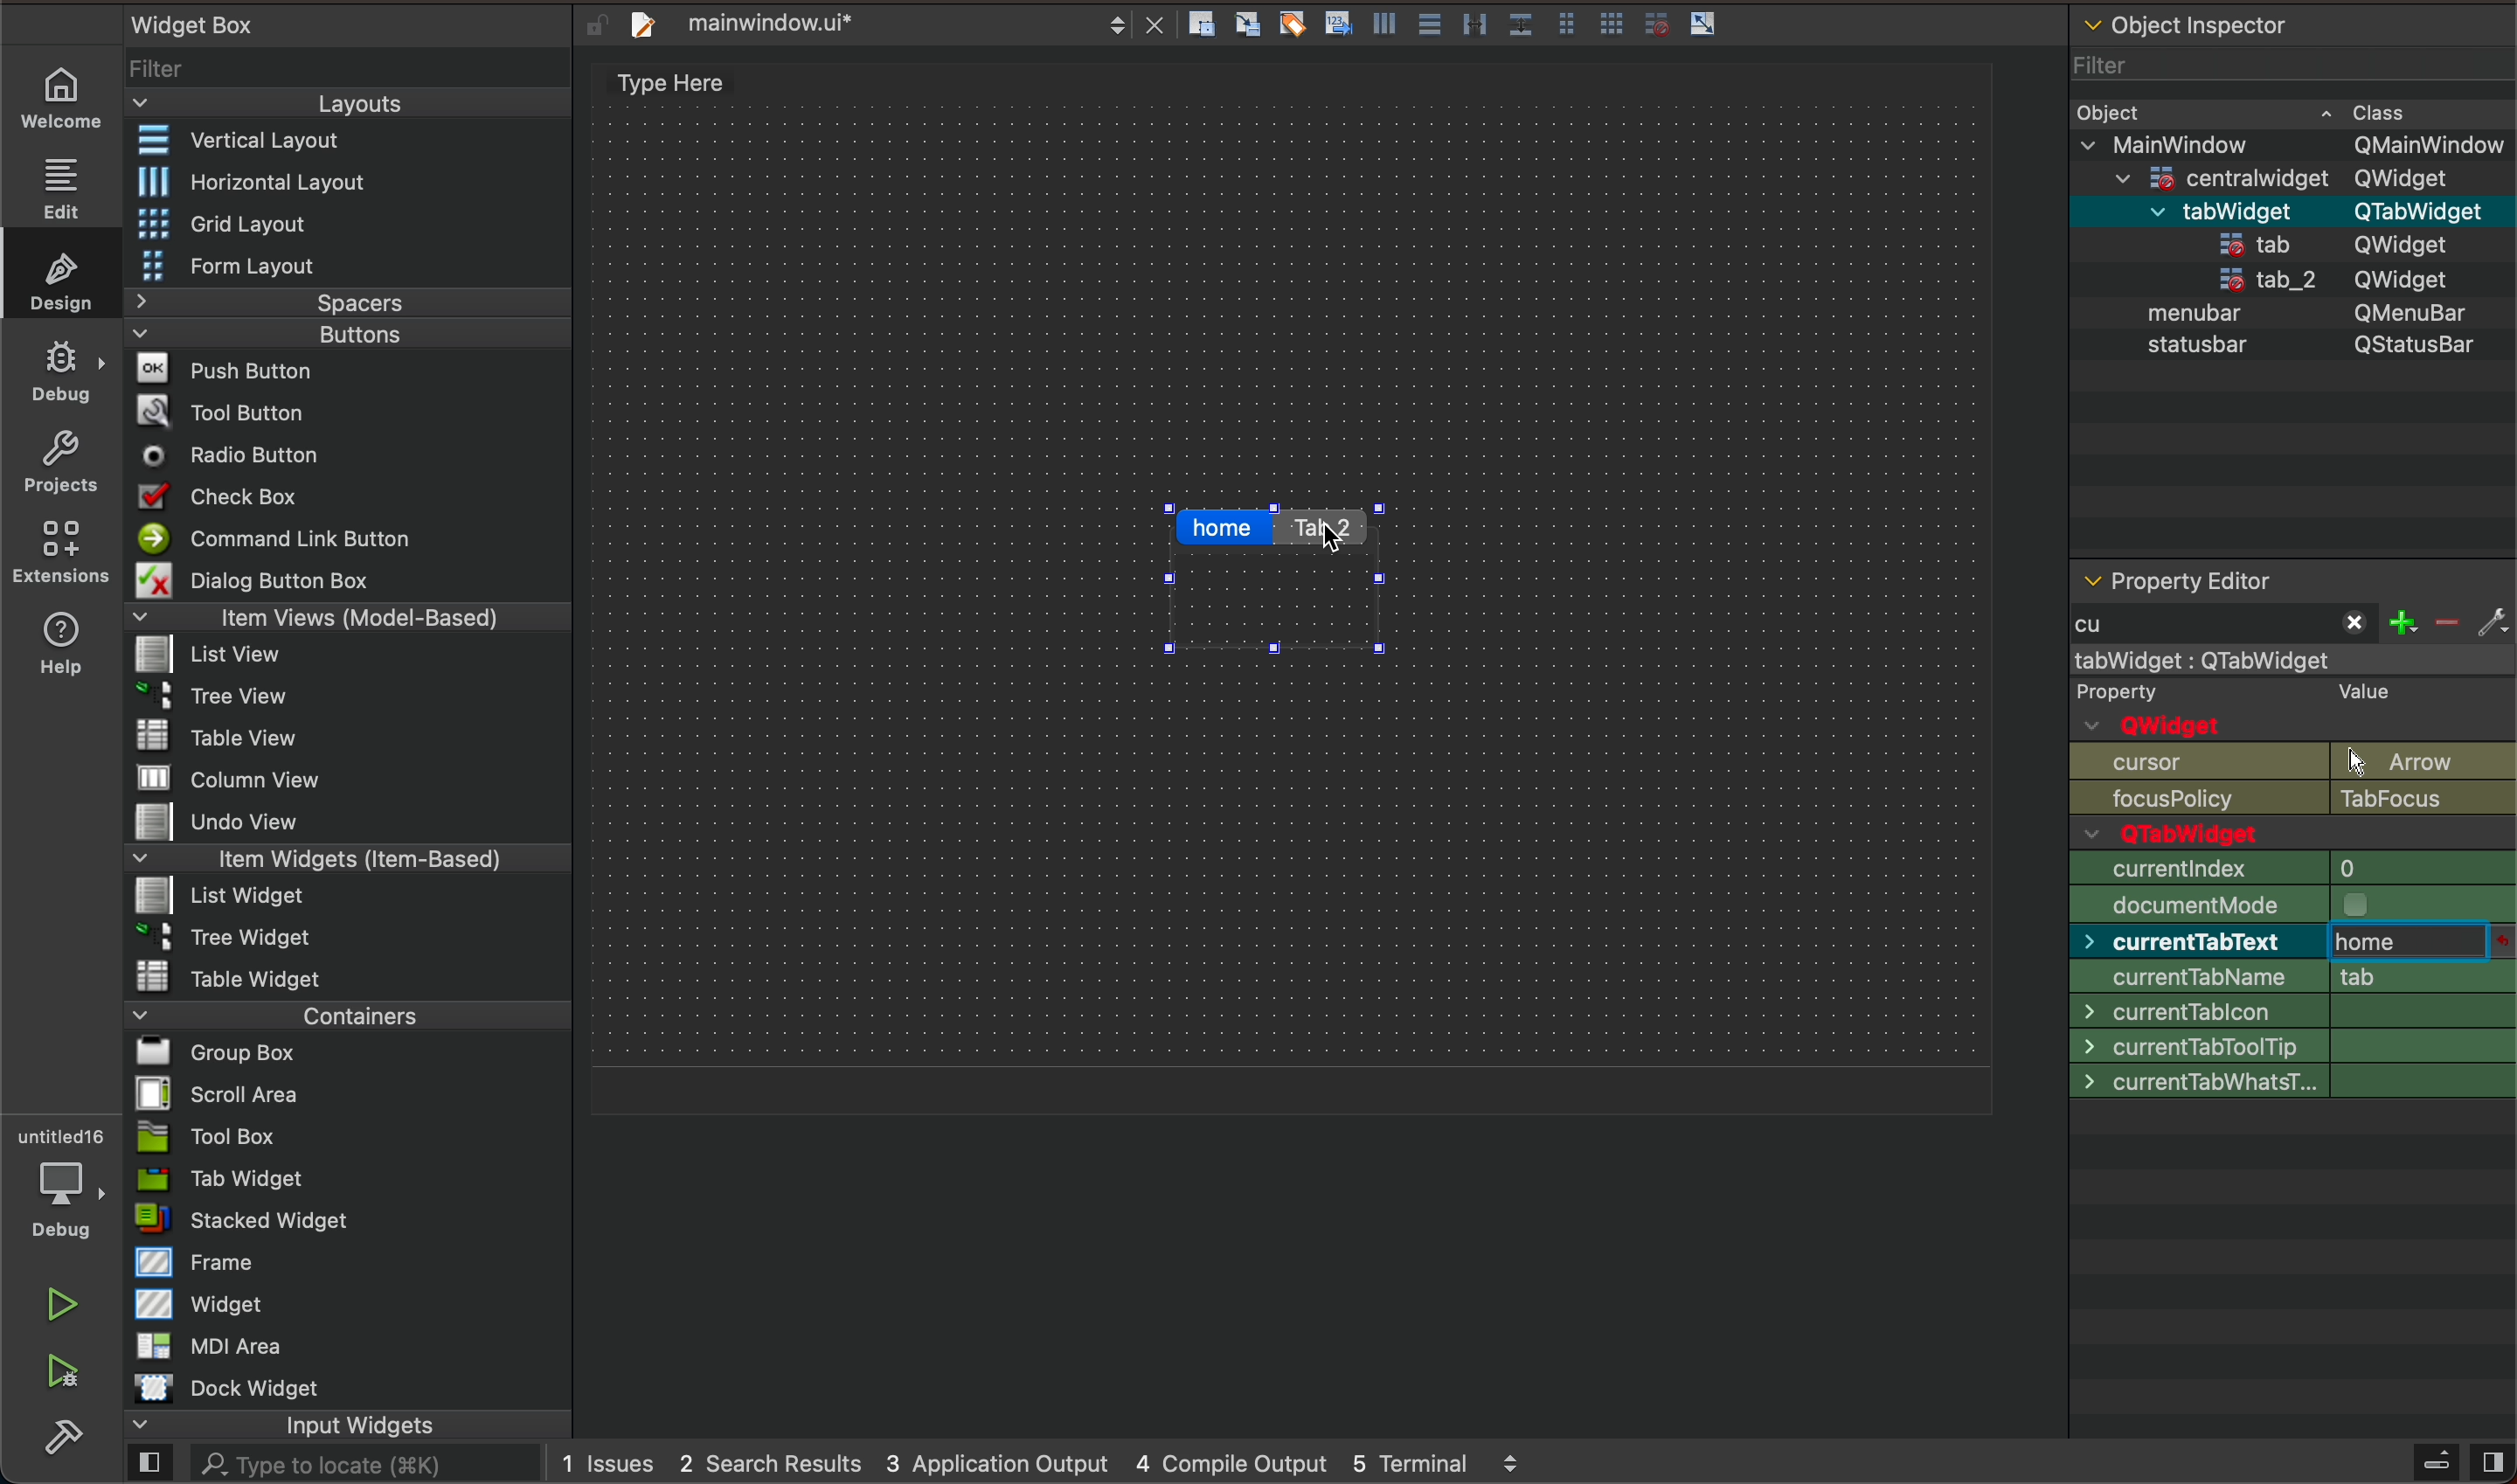 The image size is (2517, 1484). Describe the element at coordinates (2296, 868) in the screenshot. I see `geometry` at that location.